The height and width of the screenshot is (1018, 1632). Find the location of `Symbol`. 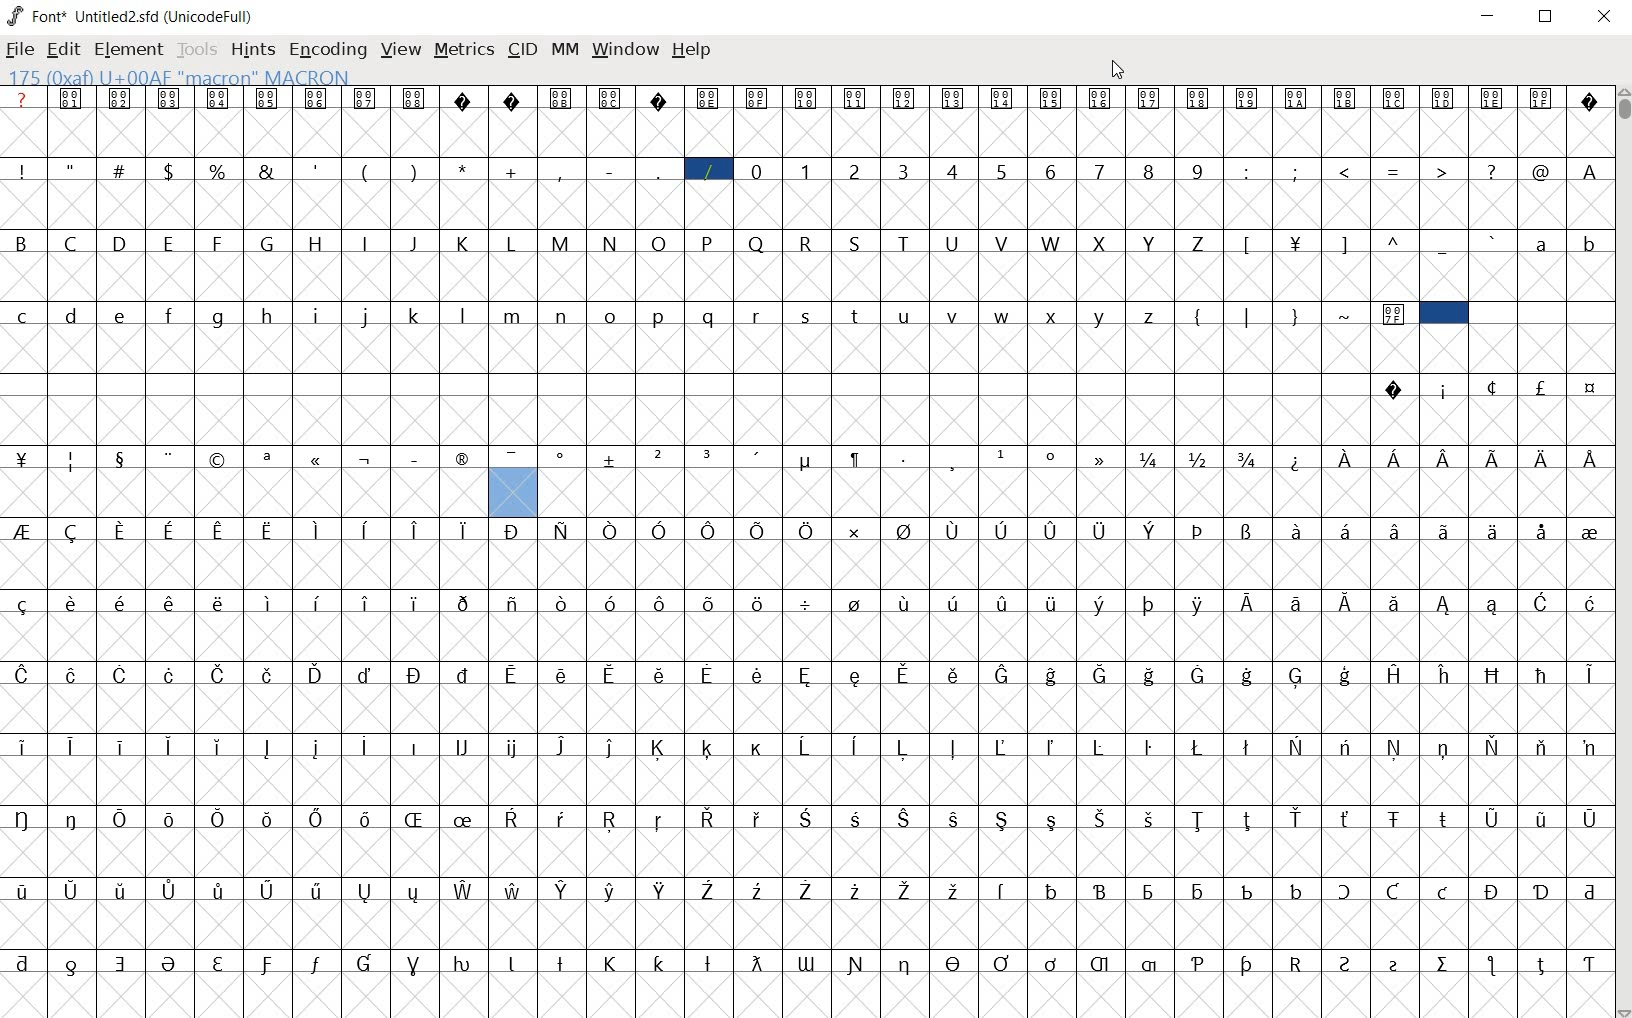

Symbol is located at coordinates (956, 673).